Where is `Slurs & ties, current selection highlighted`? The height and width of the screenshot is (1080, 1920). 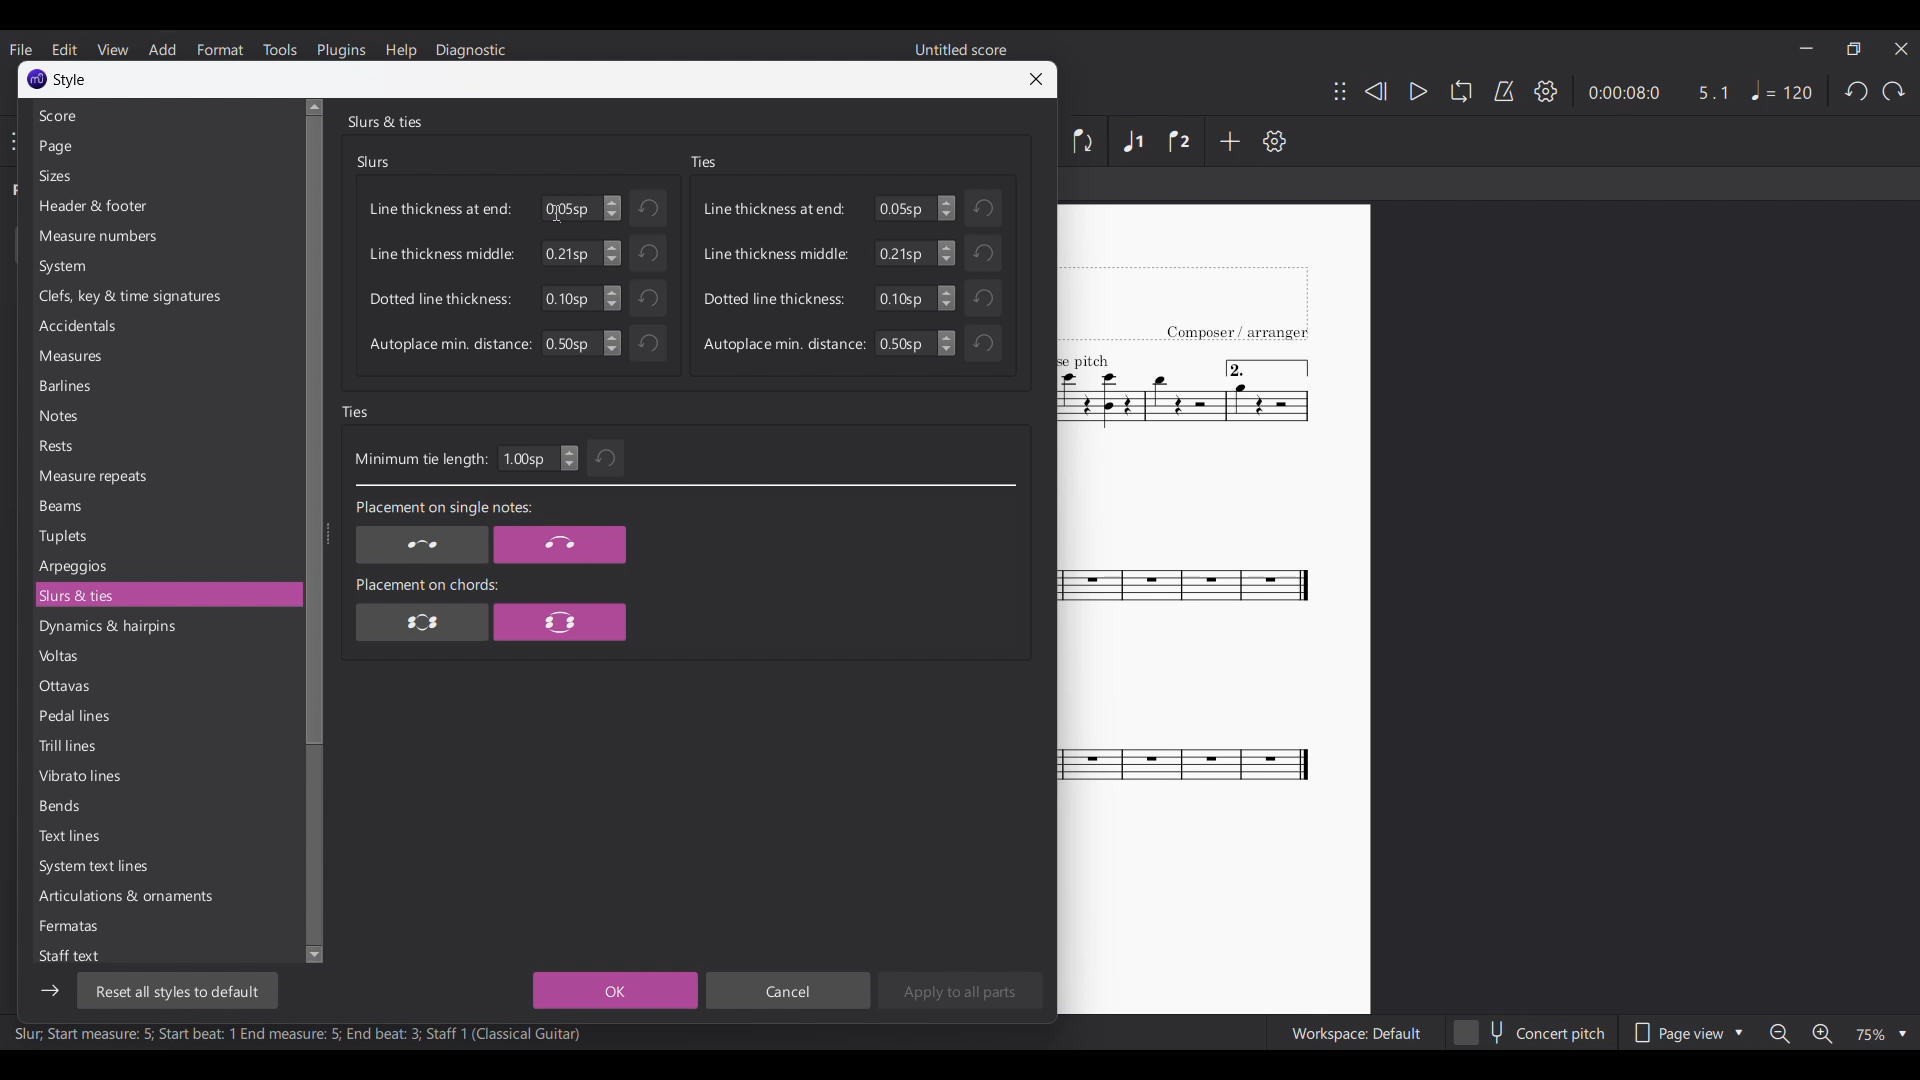
Slurs & ties, current selection highlighted is located at coordinates (165, 595).